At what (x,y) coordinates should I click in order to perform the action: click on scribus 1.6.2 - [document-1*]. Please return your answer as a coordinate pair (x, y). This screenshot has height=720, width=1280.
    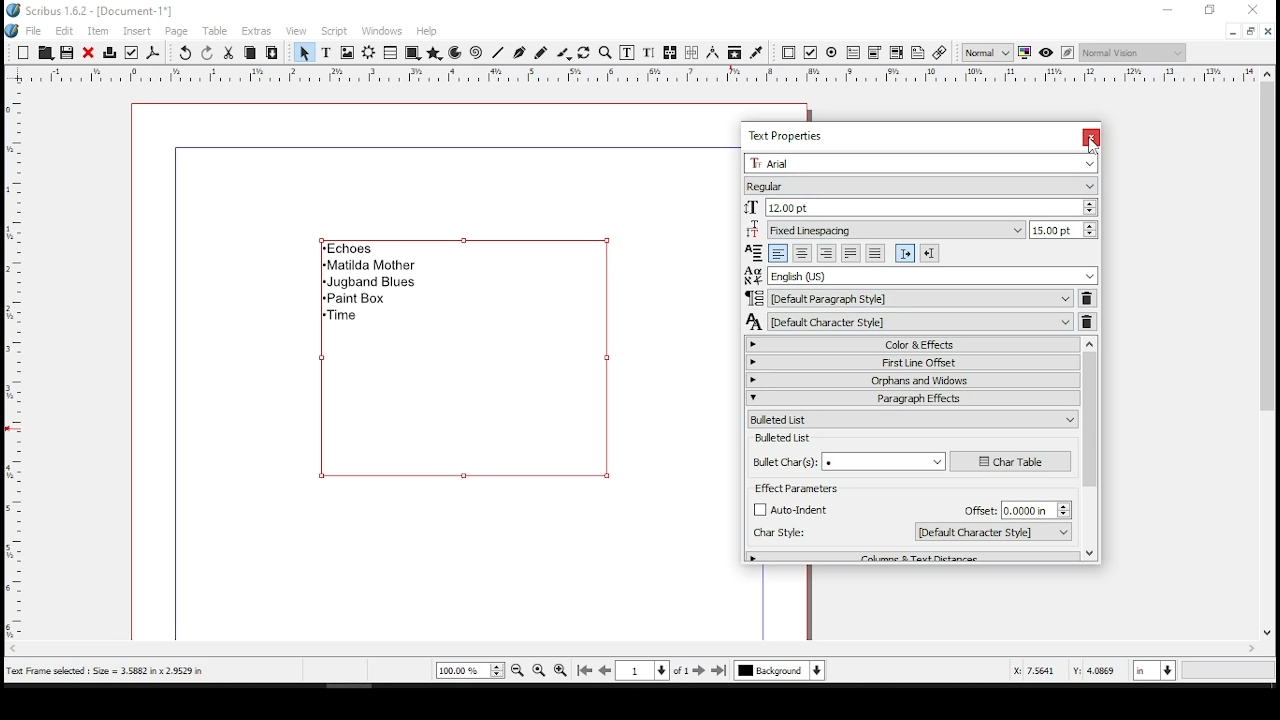
    Looking at the image, I should click on (102, 9).